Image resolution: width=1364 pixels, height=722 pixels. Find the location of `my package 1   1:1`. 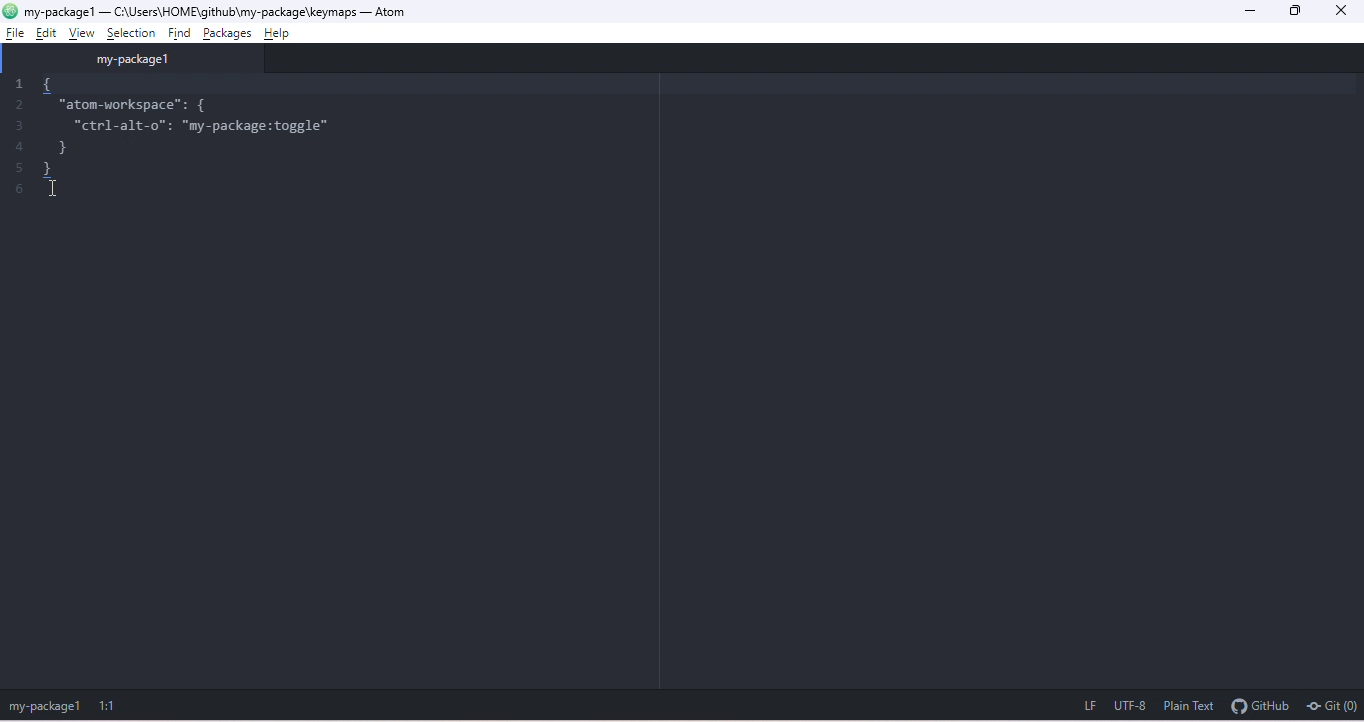

my package 1   1:1 is located at coordinates (70, 705).